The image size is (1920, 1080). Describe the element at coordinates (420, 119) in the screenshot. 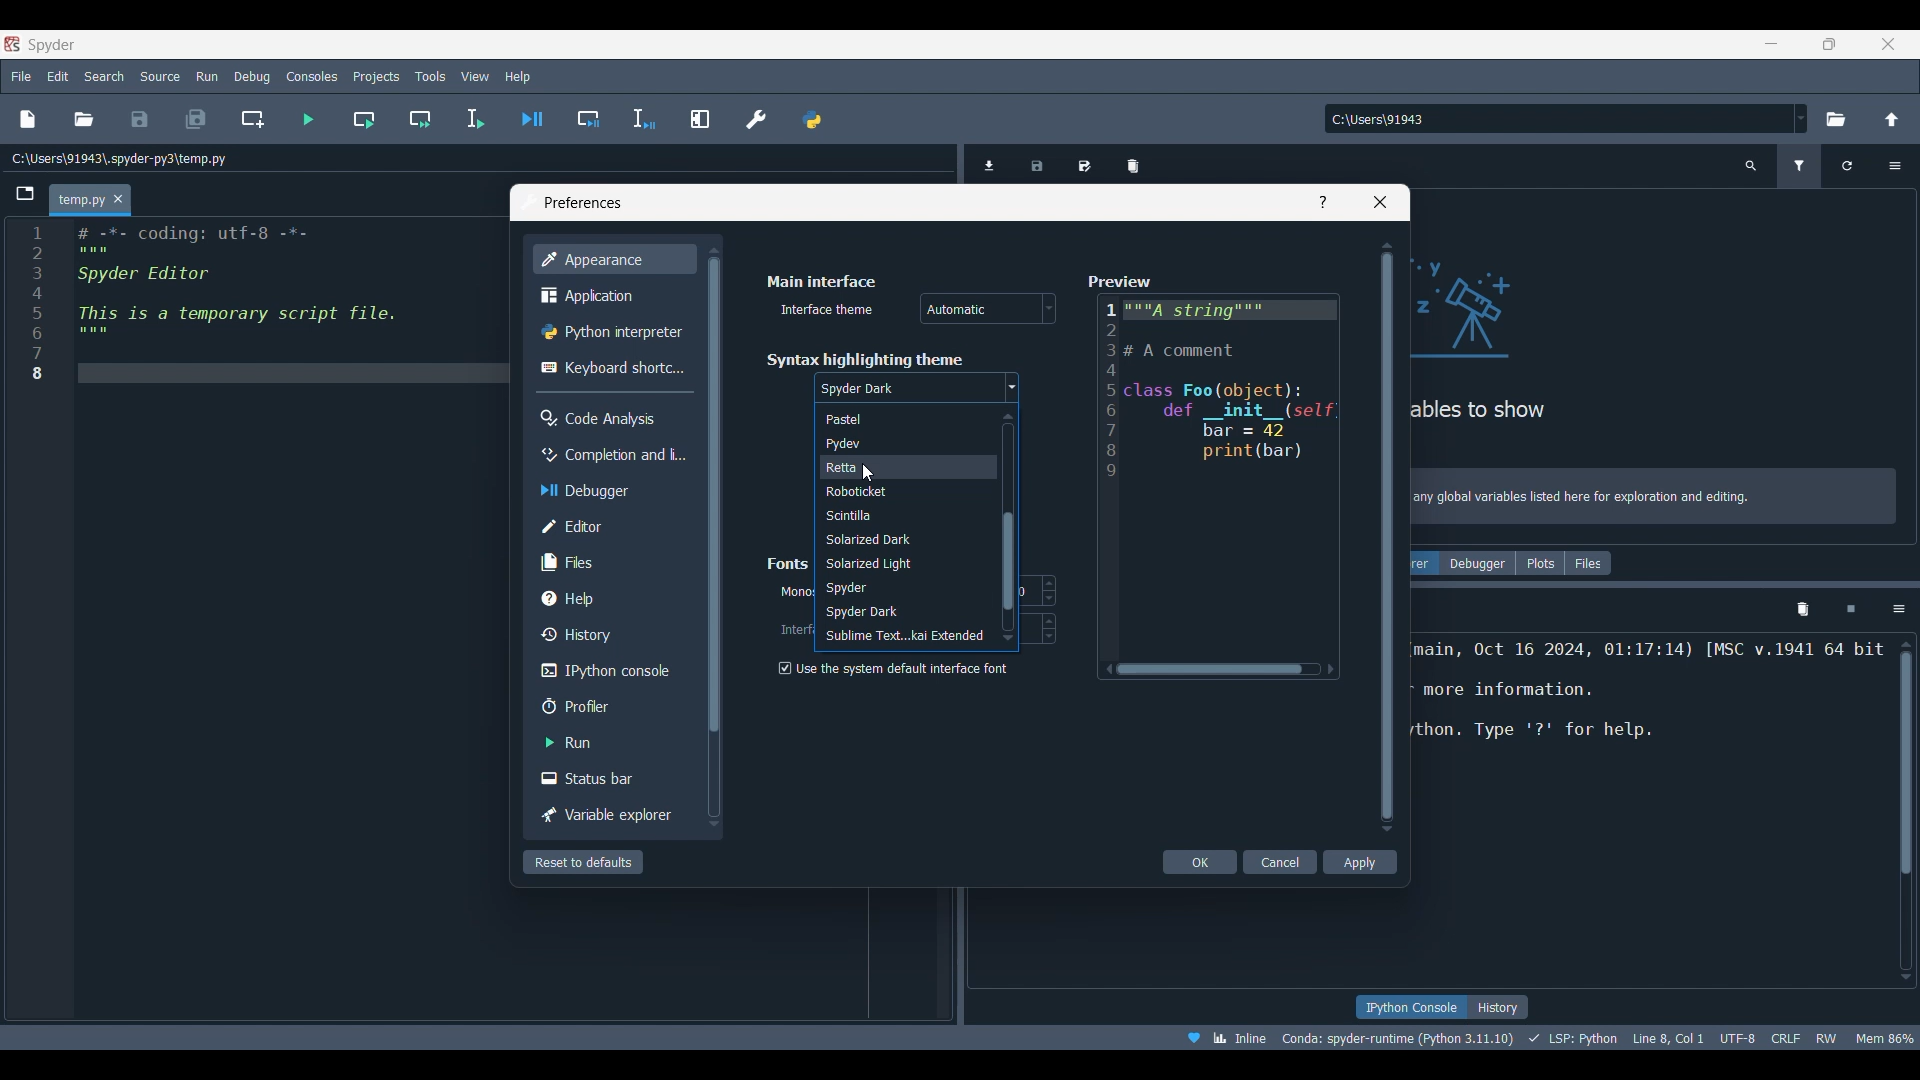

I see `Run current cell and go to the next one` at that location.